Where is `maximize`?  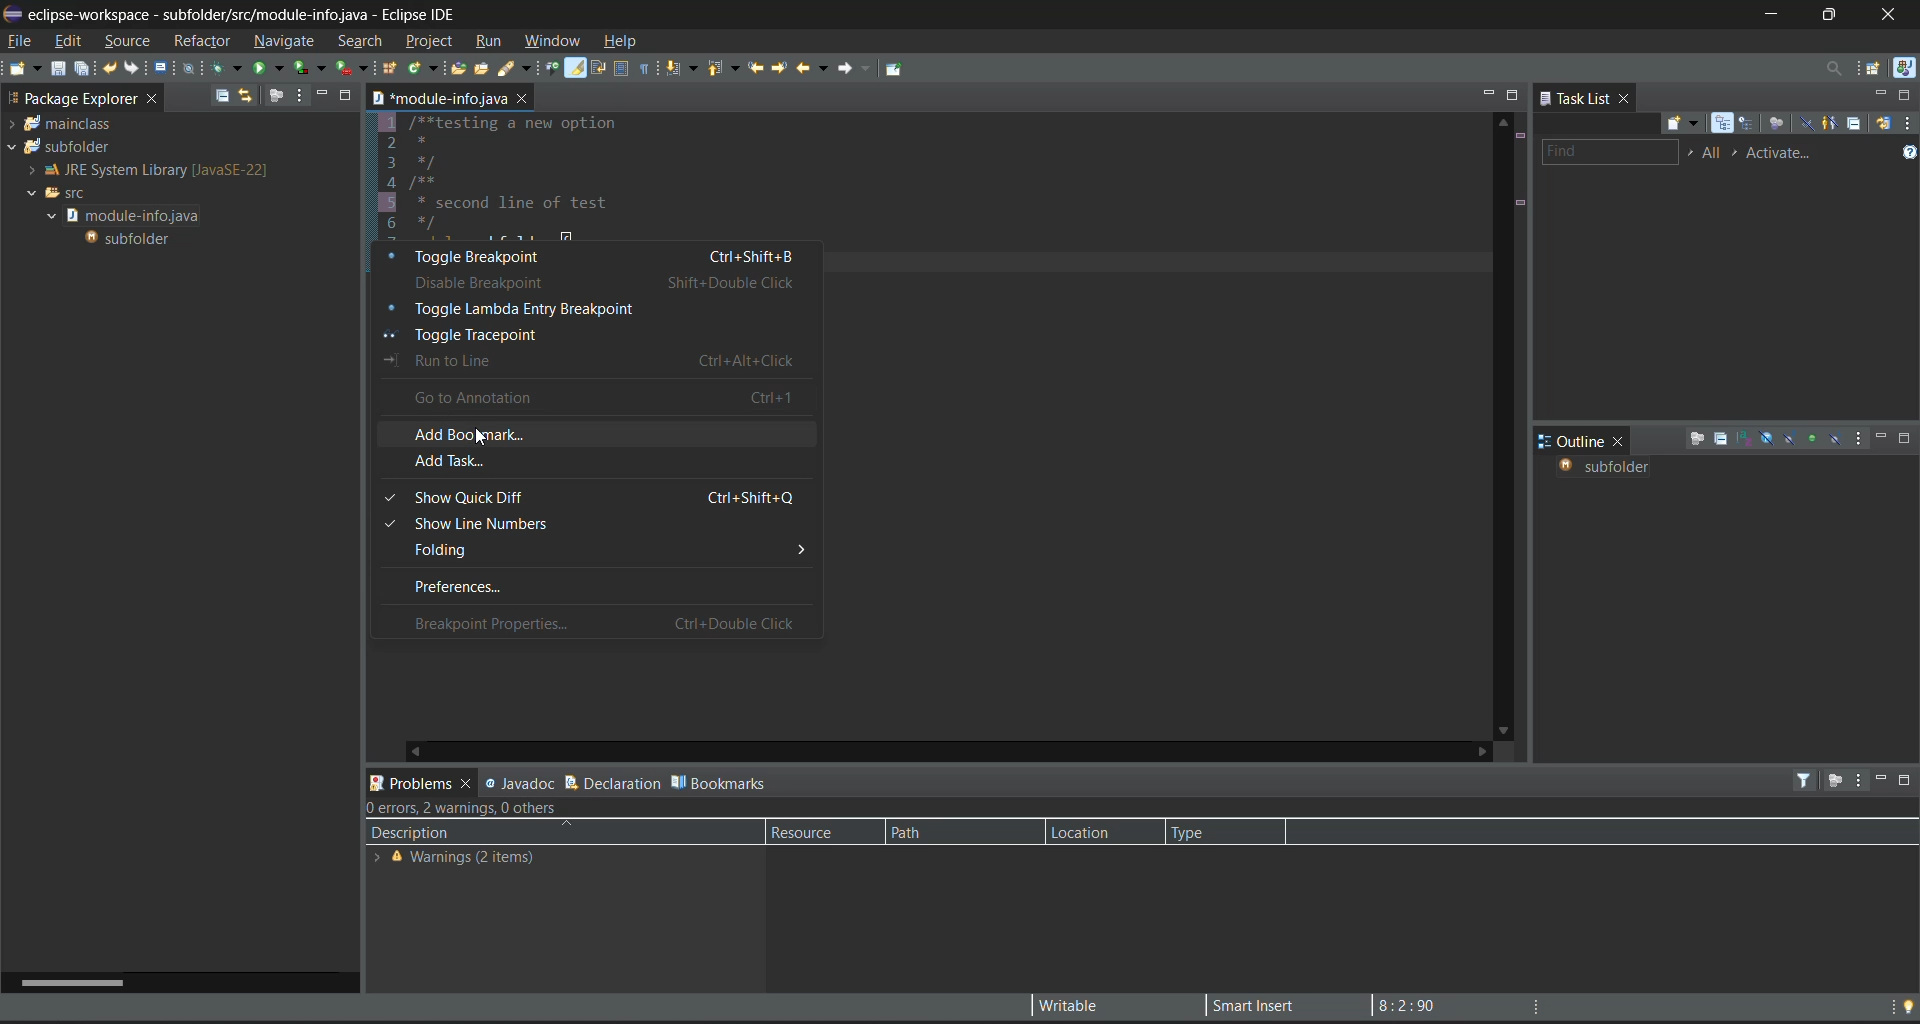
maximize is located at coordinates (1513, 95).